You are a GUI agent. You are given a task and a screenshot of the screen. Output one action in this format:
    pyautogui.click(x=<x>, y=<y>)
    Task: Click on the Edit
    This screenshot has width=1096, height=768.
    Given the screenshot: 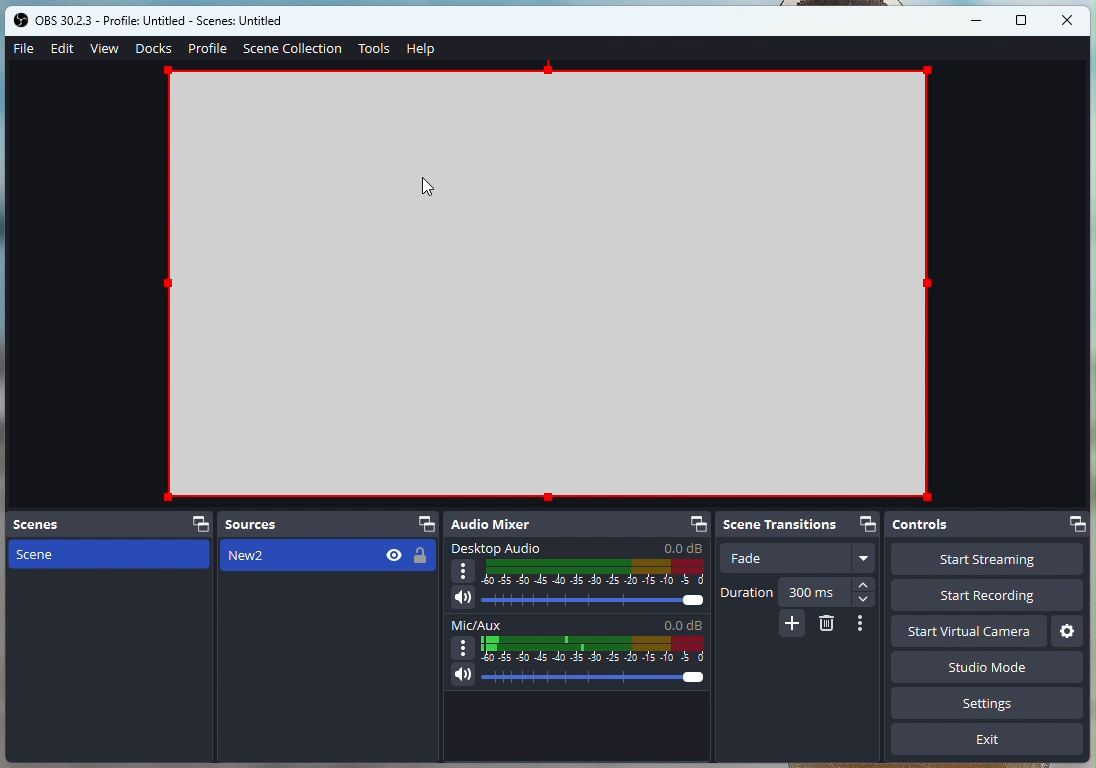 What is the action you would take?
    pyautogui.click(x=65, y=50)
    